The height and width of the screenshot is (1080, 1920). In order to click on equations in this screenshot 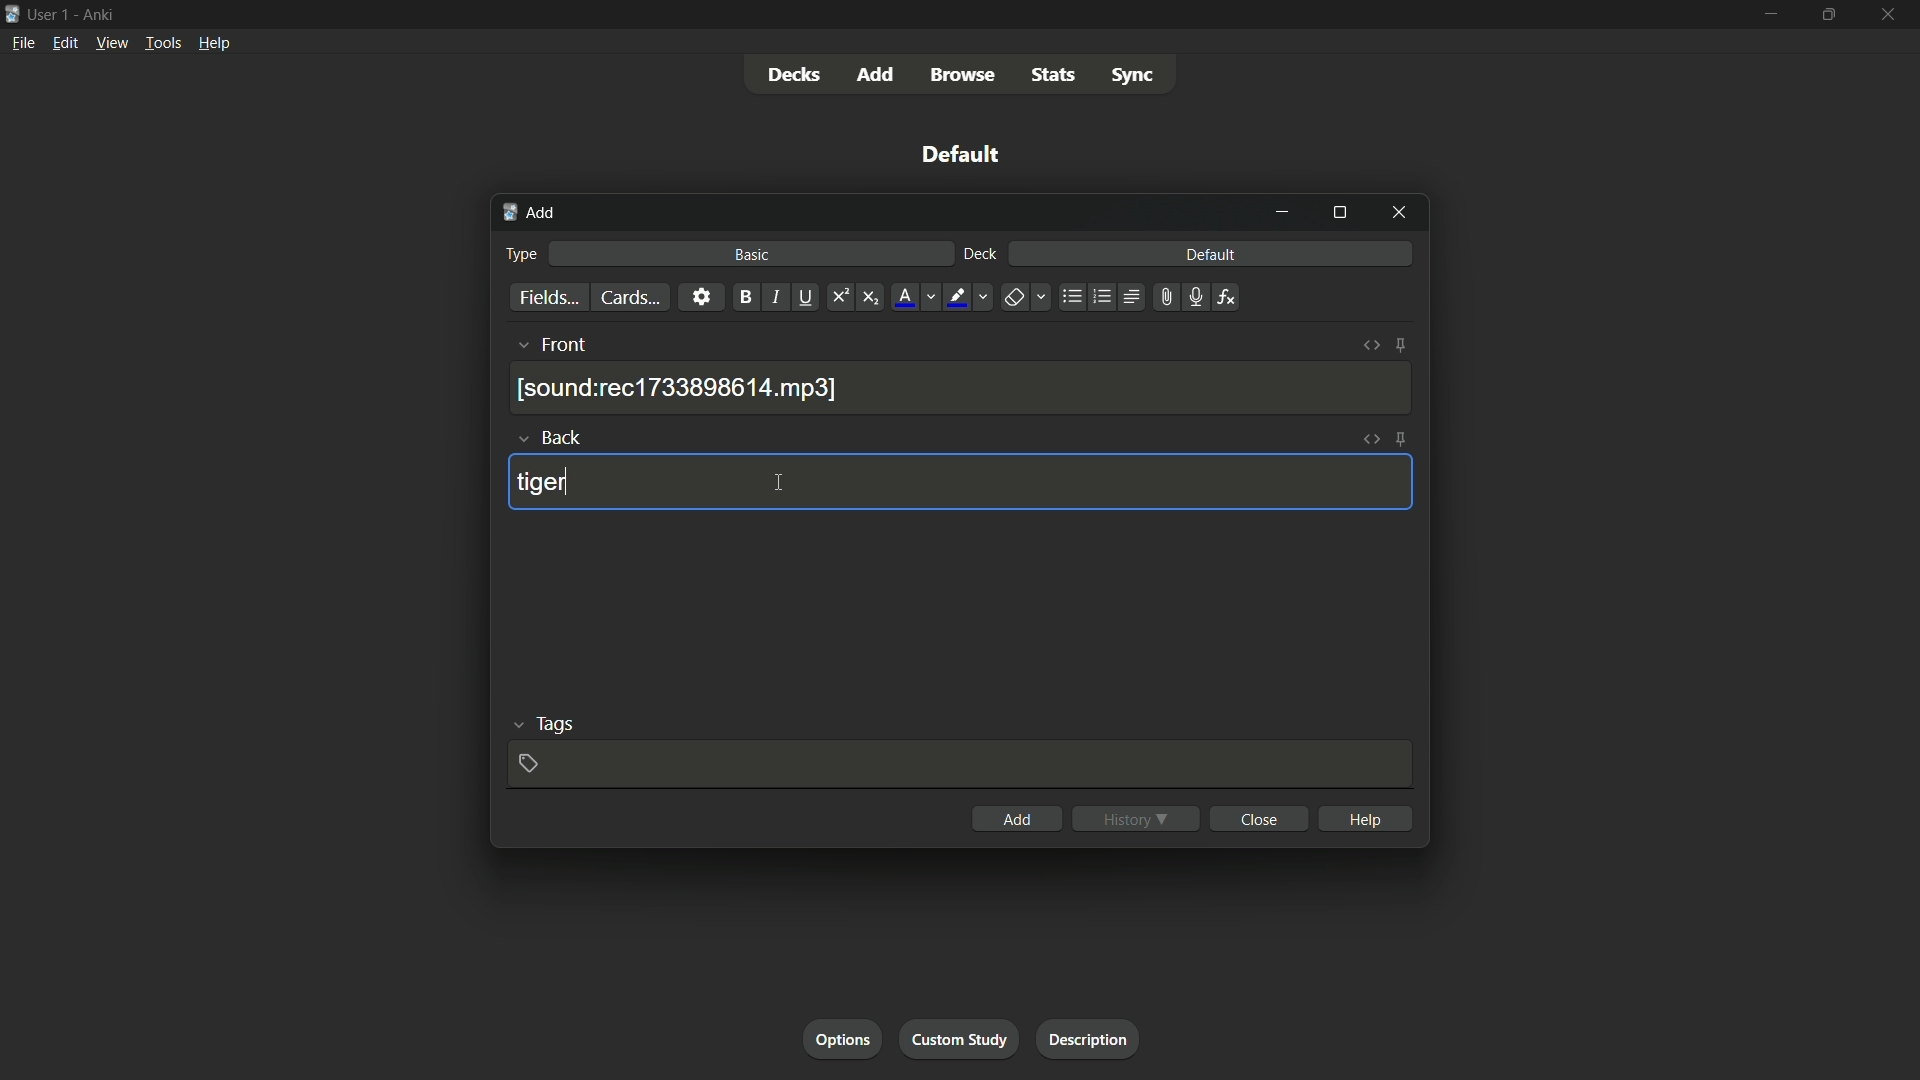, I will do `click(1226, 297)`.